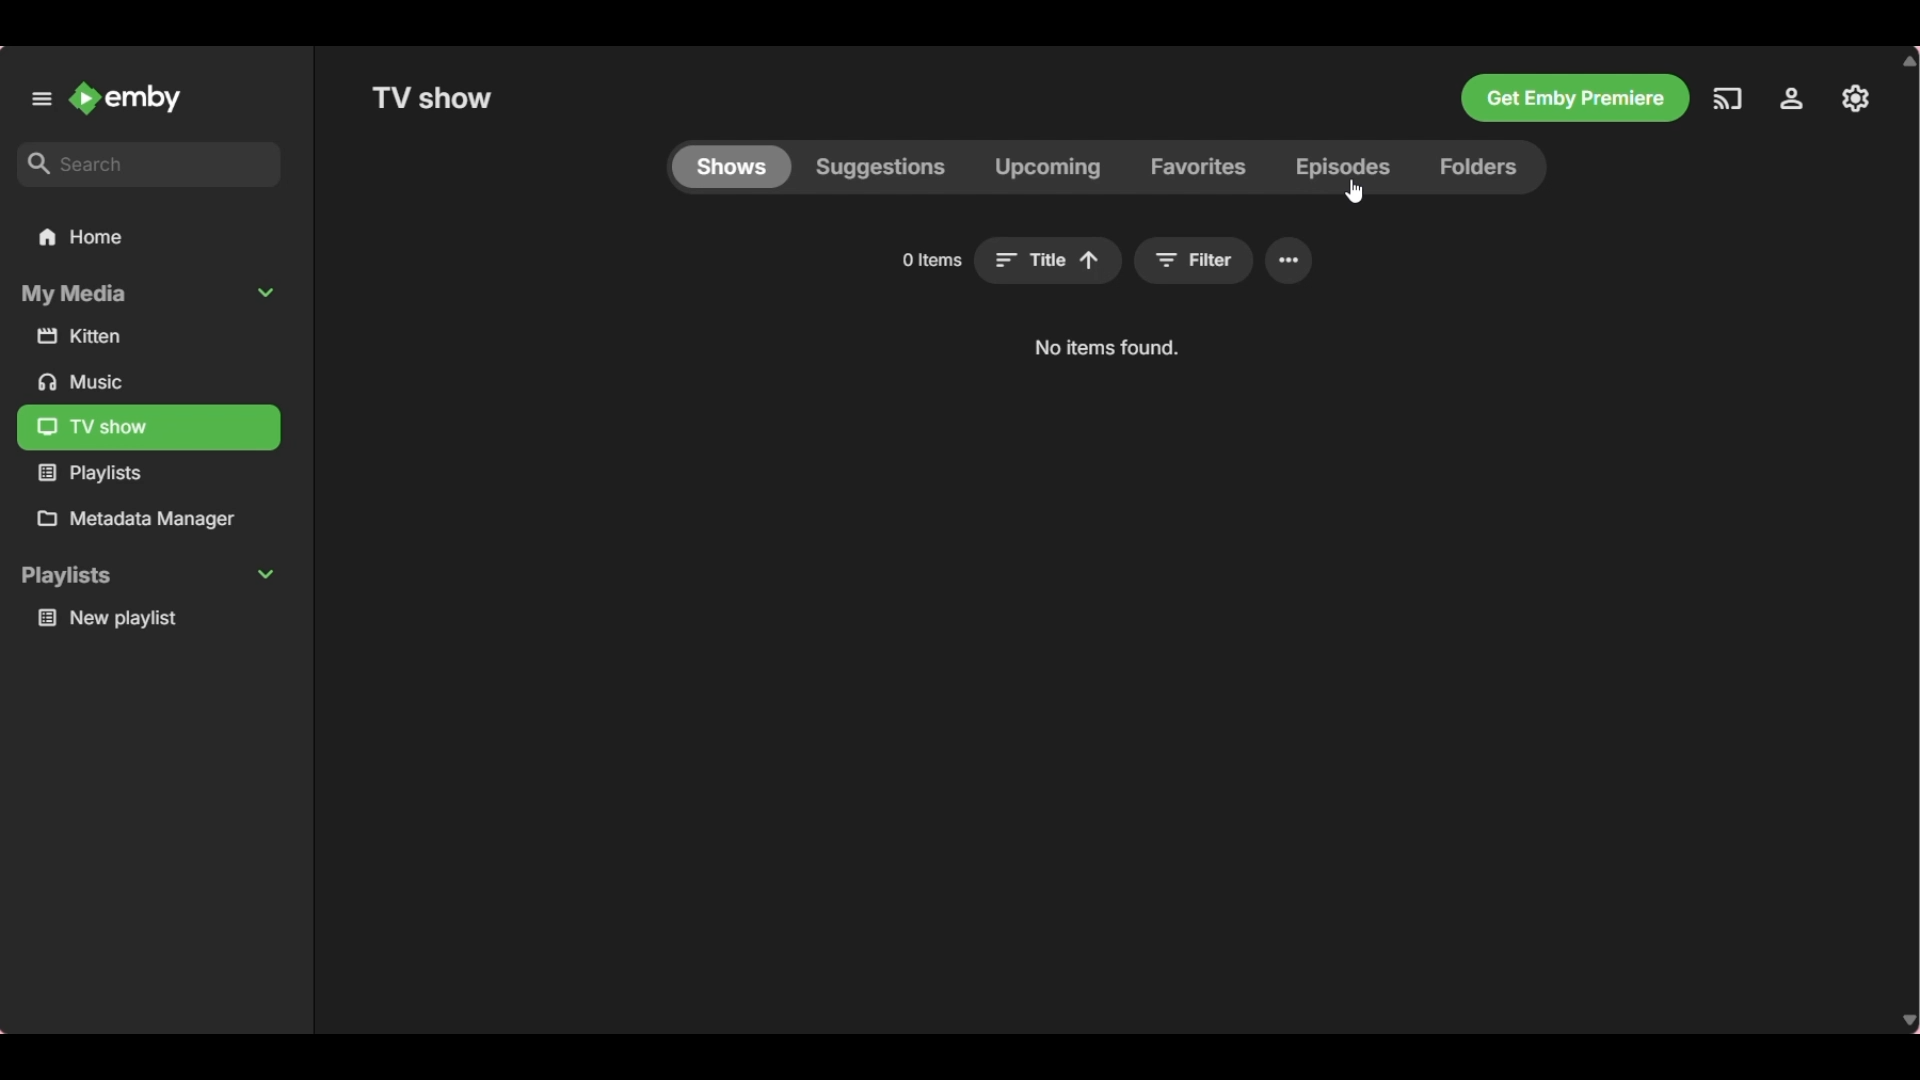 The image size is (1920, 1080). Describe the element at coordinates (149, 165) in the screenshot. I see `Type in search` at that location.